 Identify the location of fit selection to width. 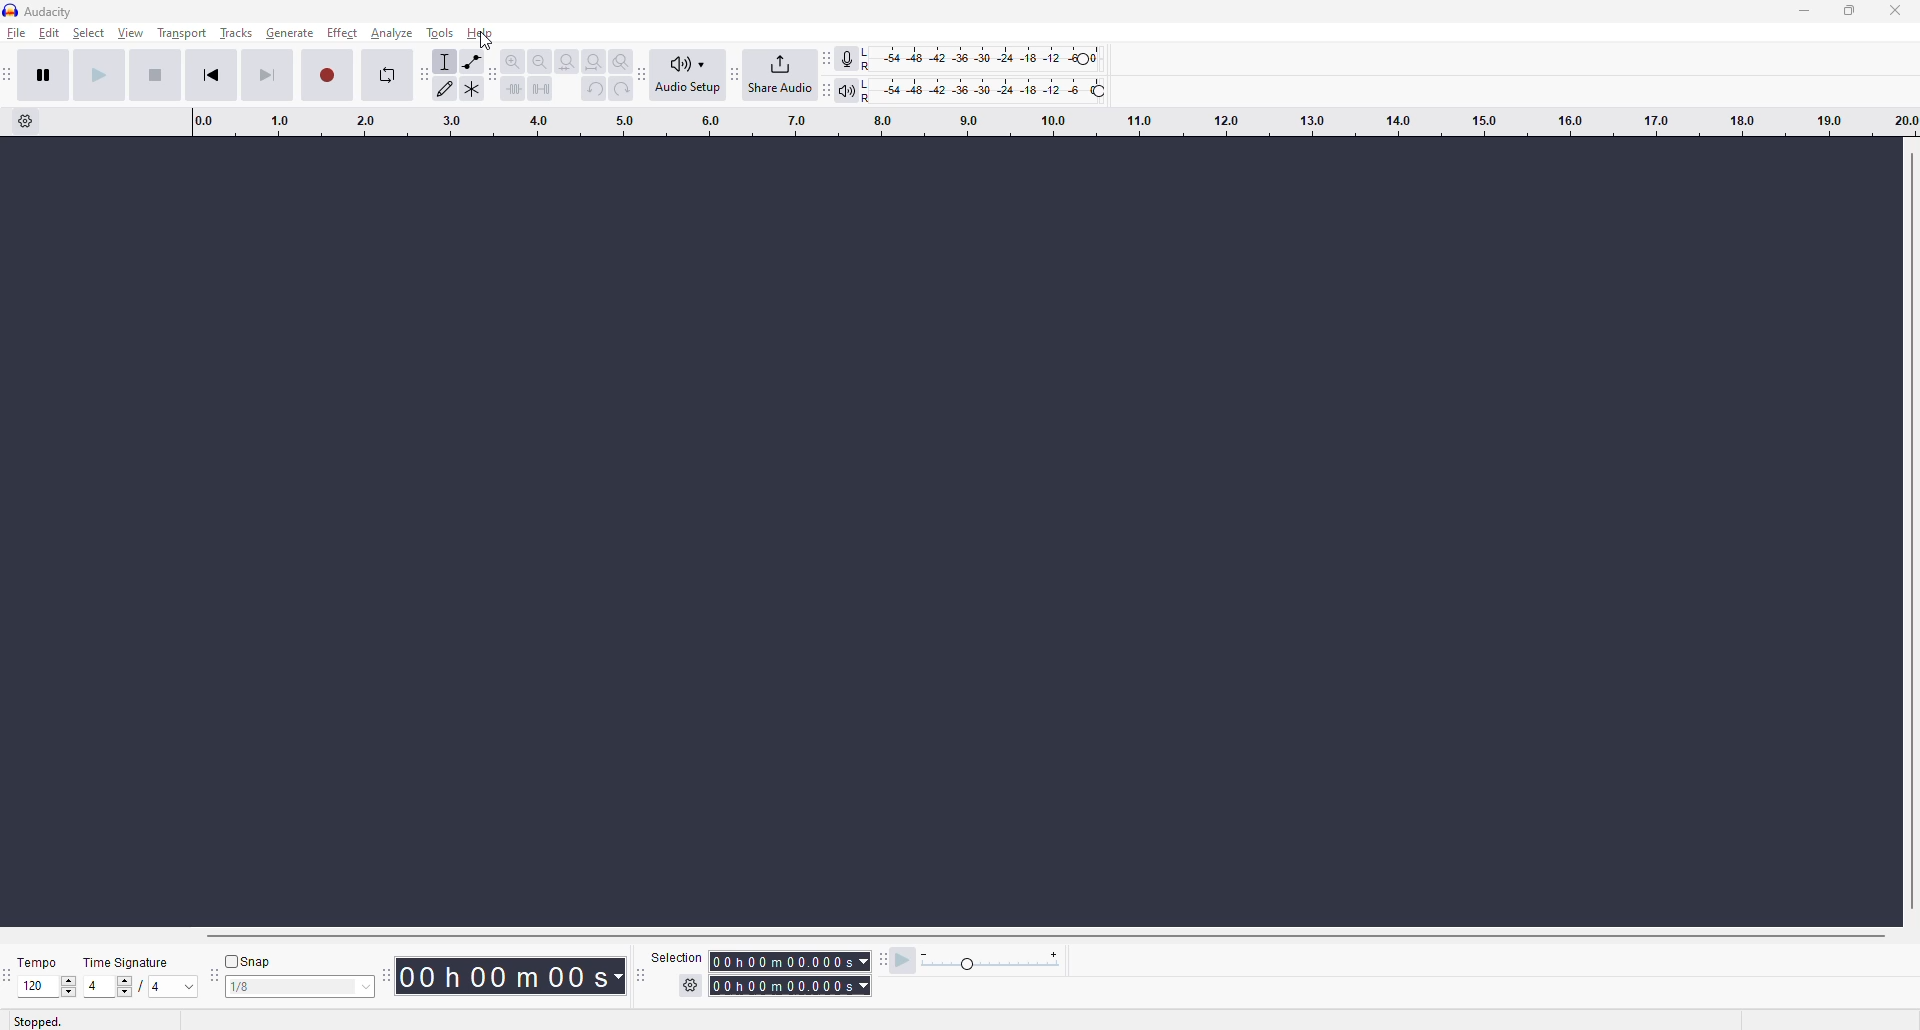
(565, 63).